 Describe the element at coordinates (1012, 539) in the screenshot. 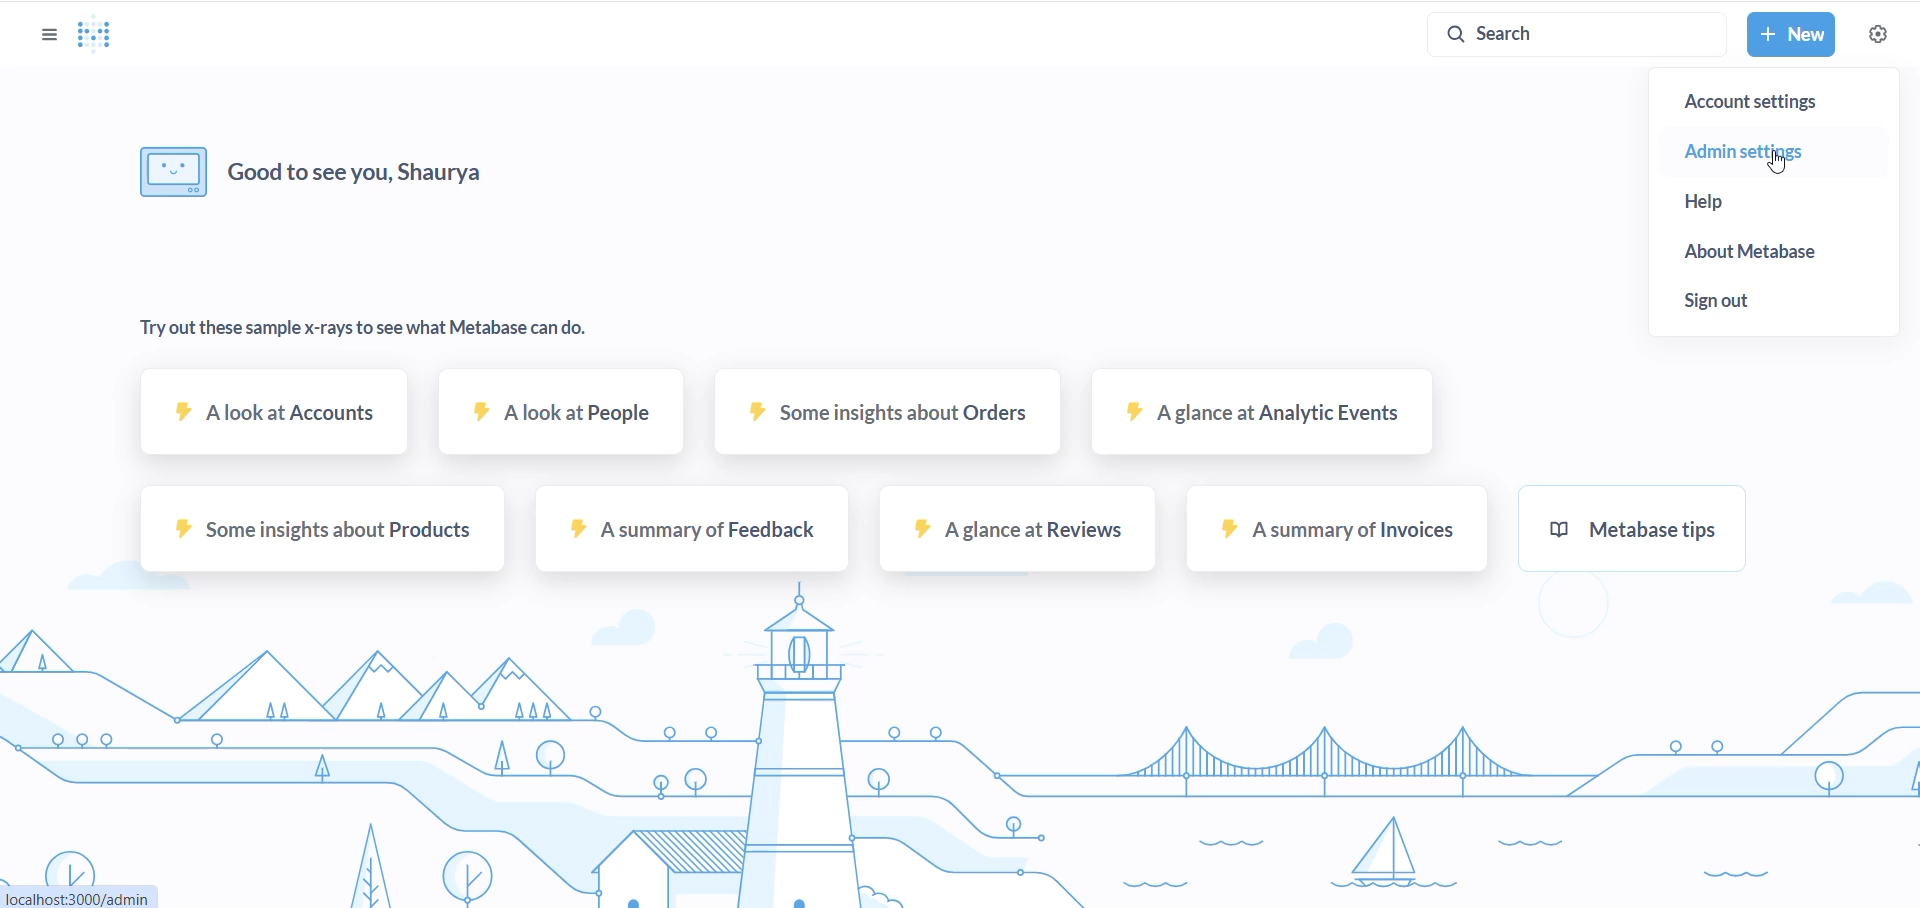

I see `A glance at Reviews sample` at that location.